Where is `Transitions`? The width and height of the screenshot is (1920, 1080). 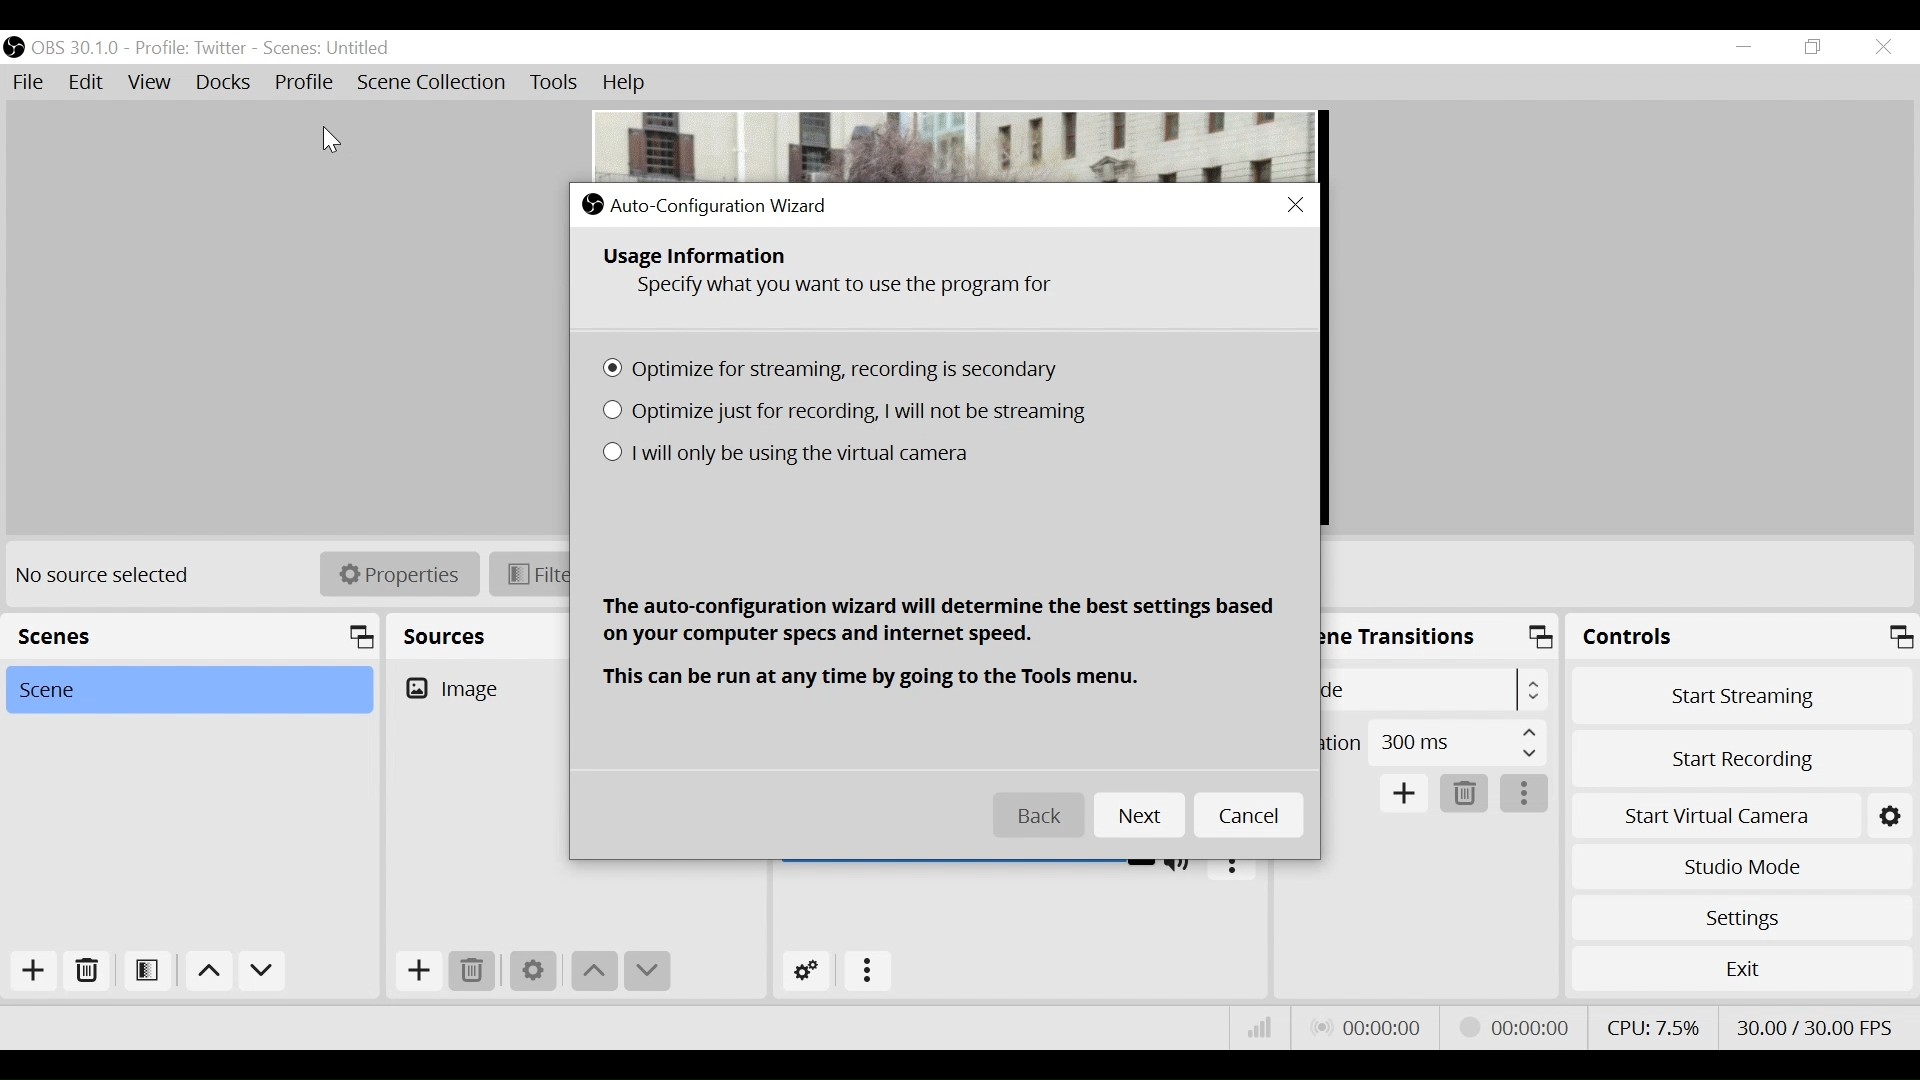 Transitions is located at coordinates (1403, 634).